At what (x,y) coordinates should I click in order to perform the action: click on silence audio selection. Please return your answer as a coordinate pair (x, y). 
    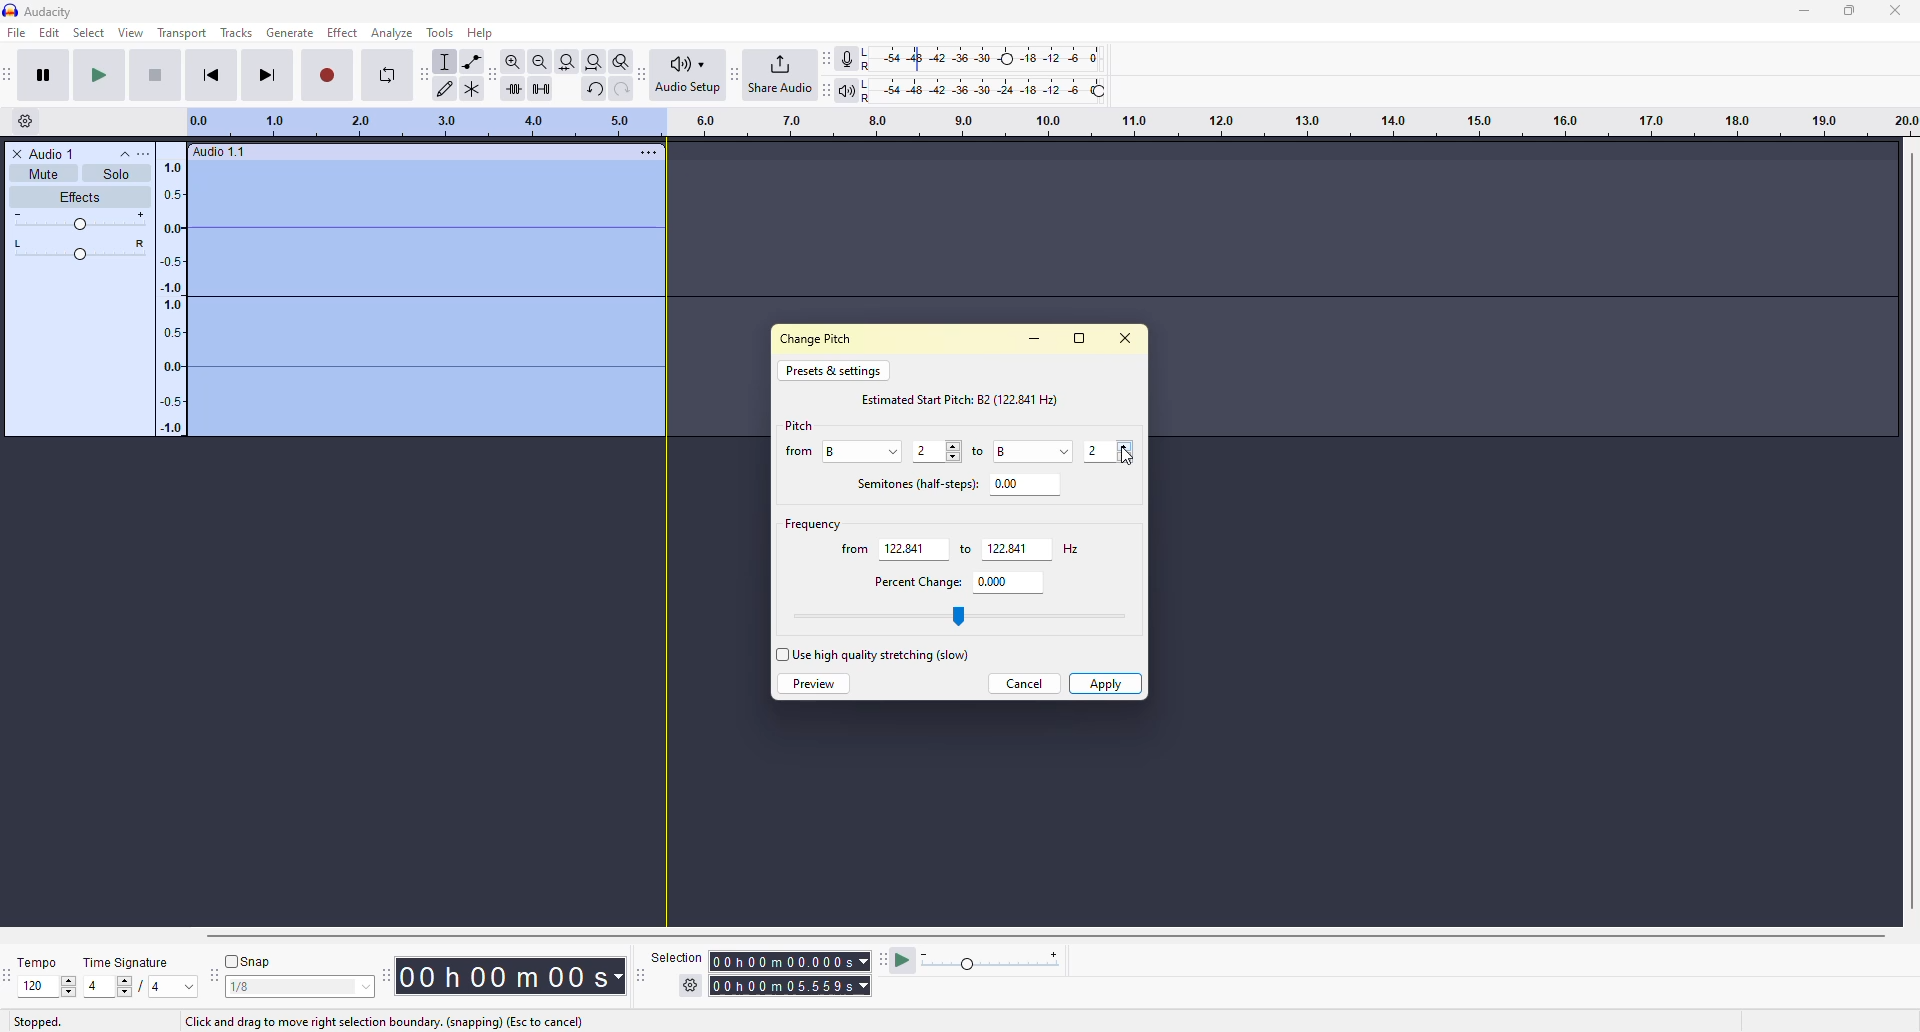
    Looking at the image, I should click on (539, 87).